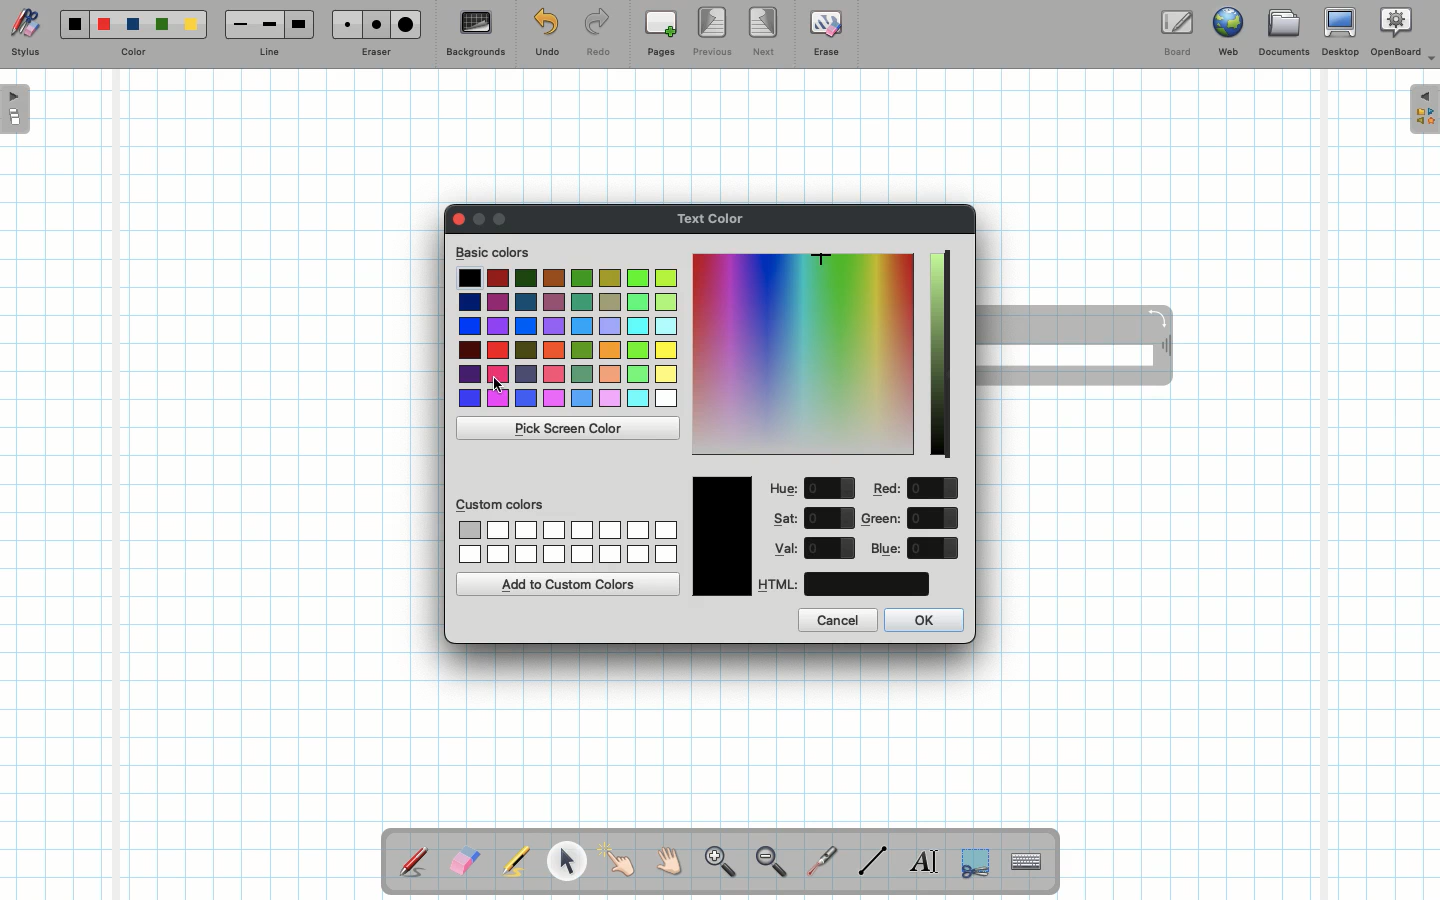 Image resolution: width=1440 pixels, height=900 pixels. I want to click on Eraser, so click(464, 863).